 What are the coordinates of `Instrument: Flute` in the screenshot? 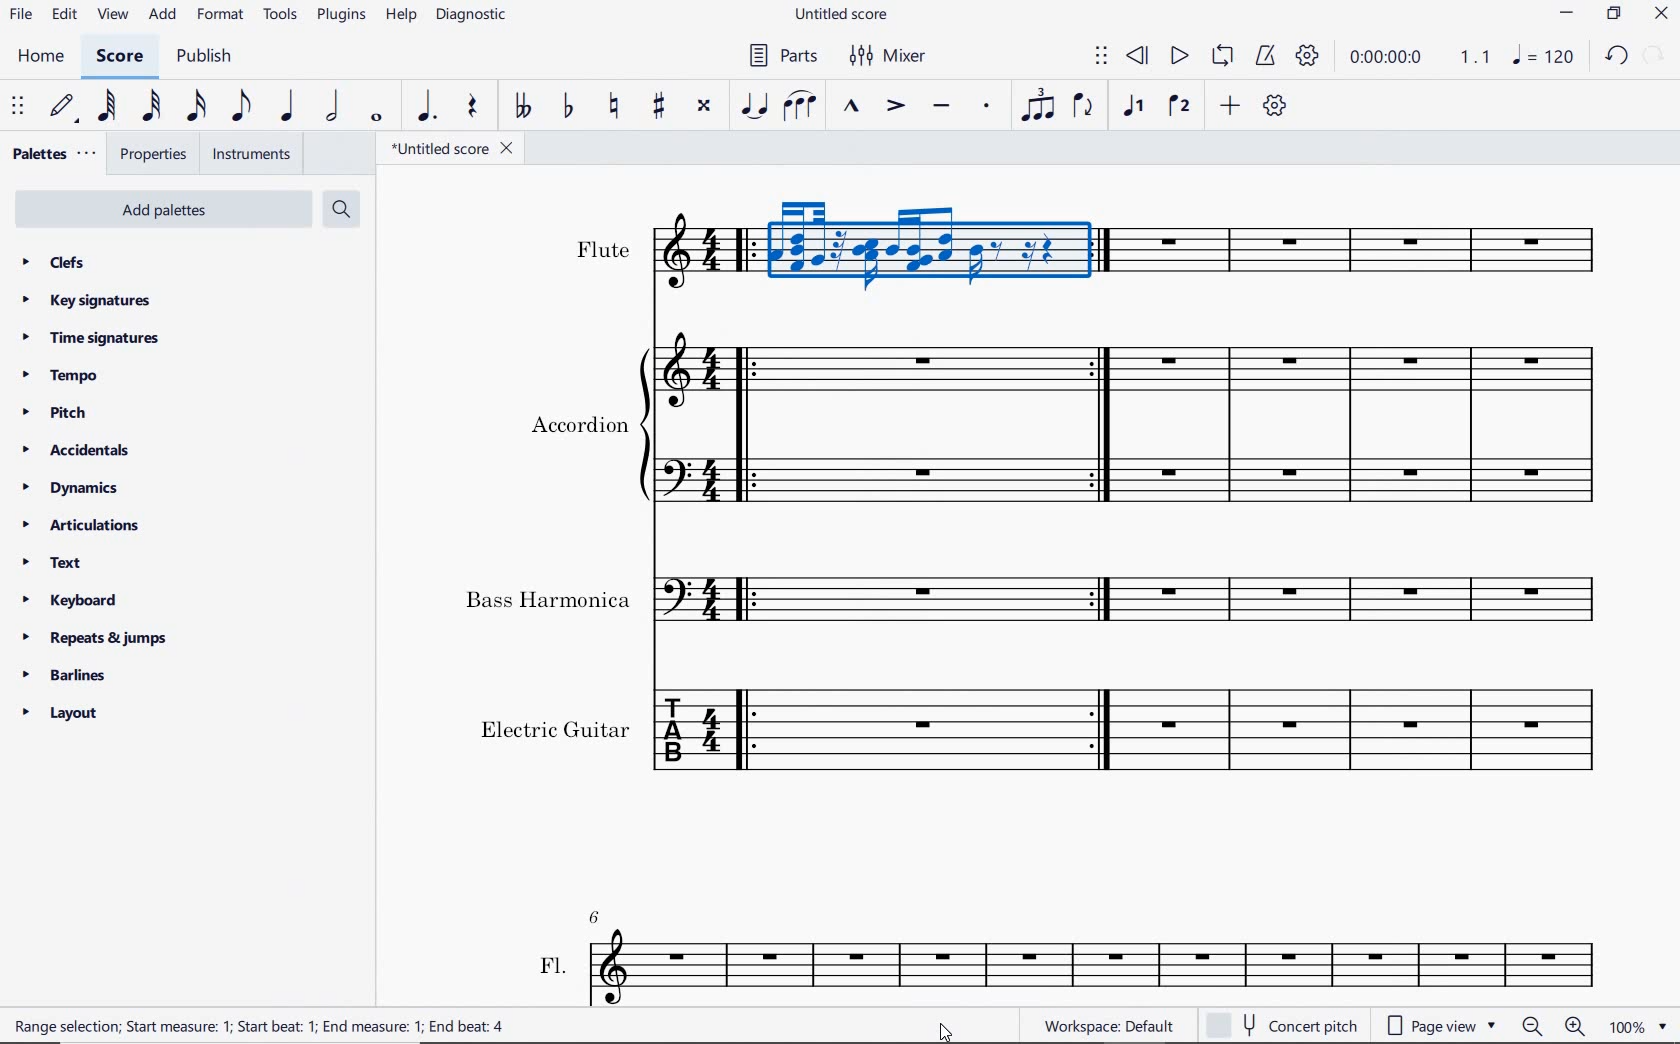 It's located at (1088, 246).